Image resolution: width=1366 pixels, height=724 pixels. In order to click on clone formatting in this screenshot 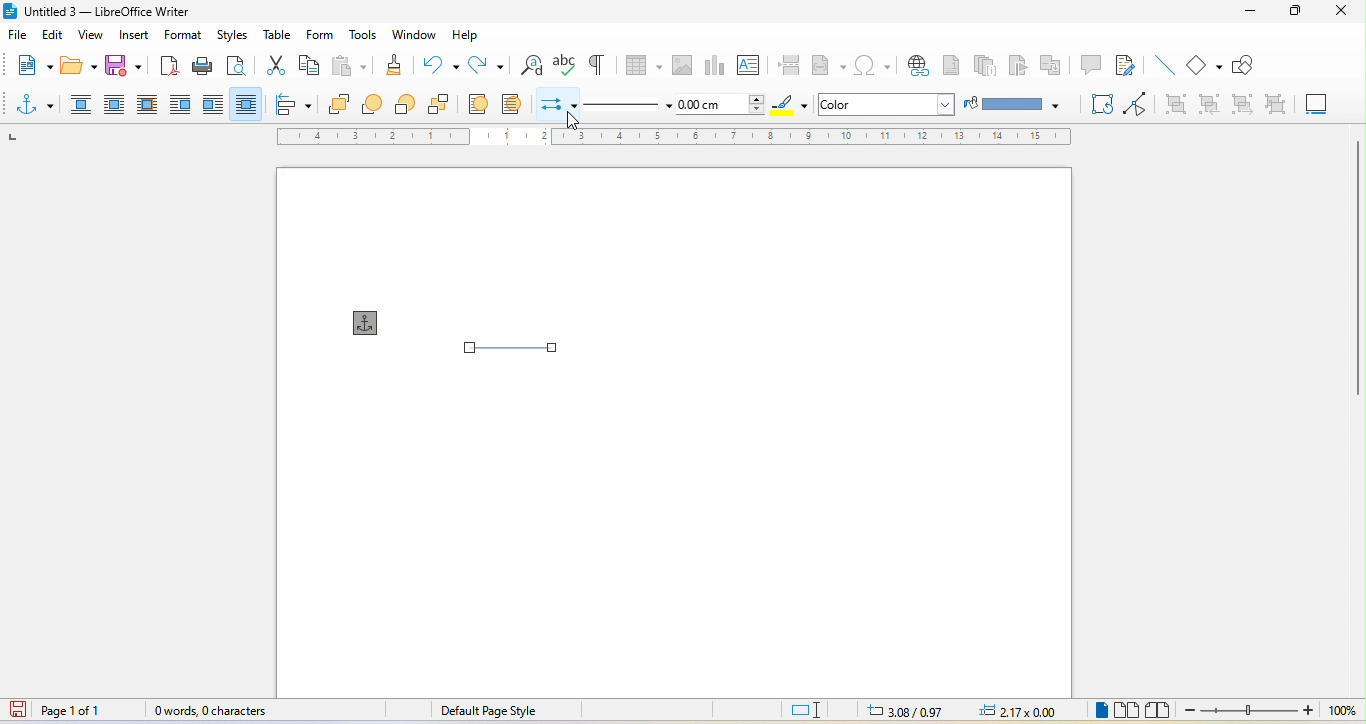, I will do `click(391, 63)`.